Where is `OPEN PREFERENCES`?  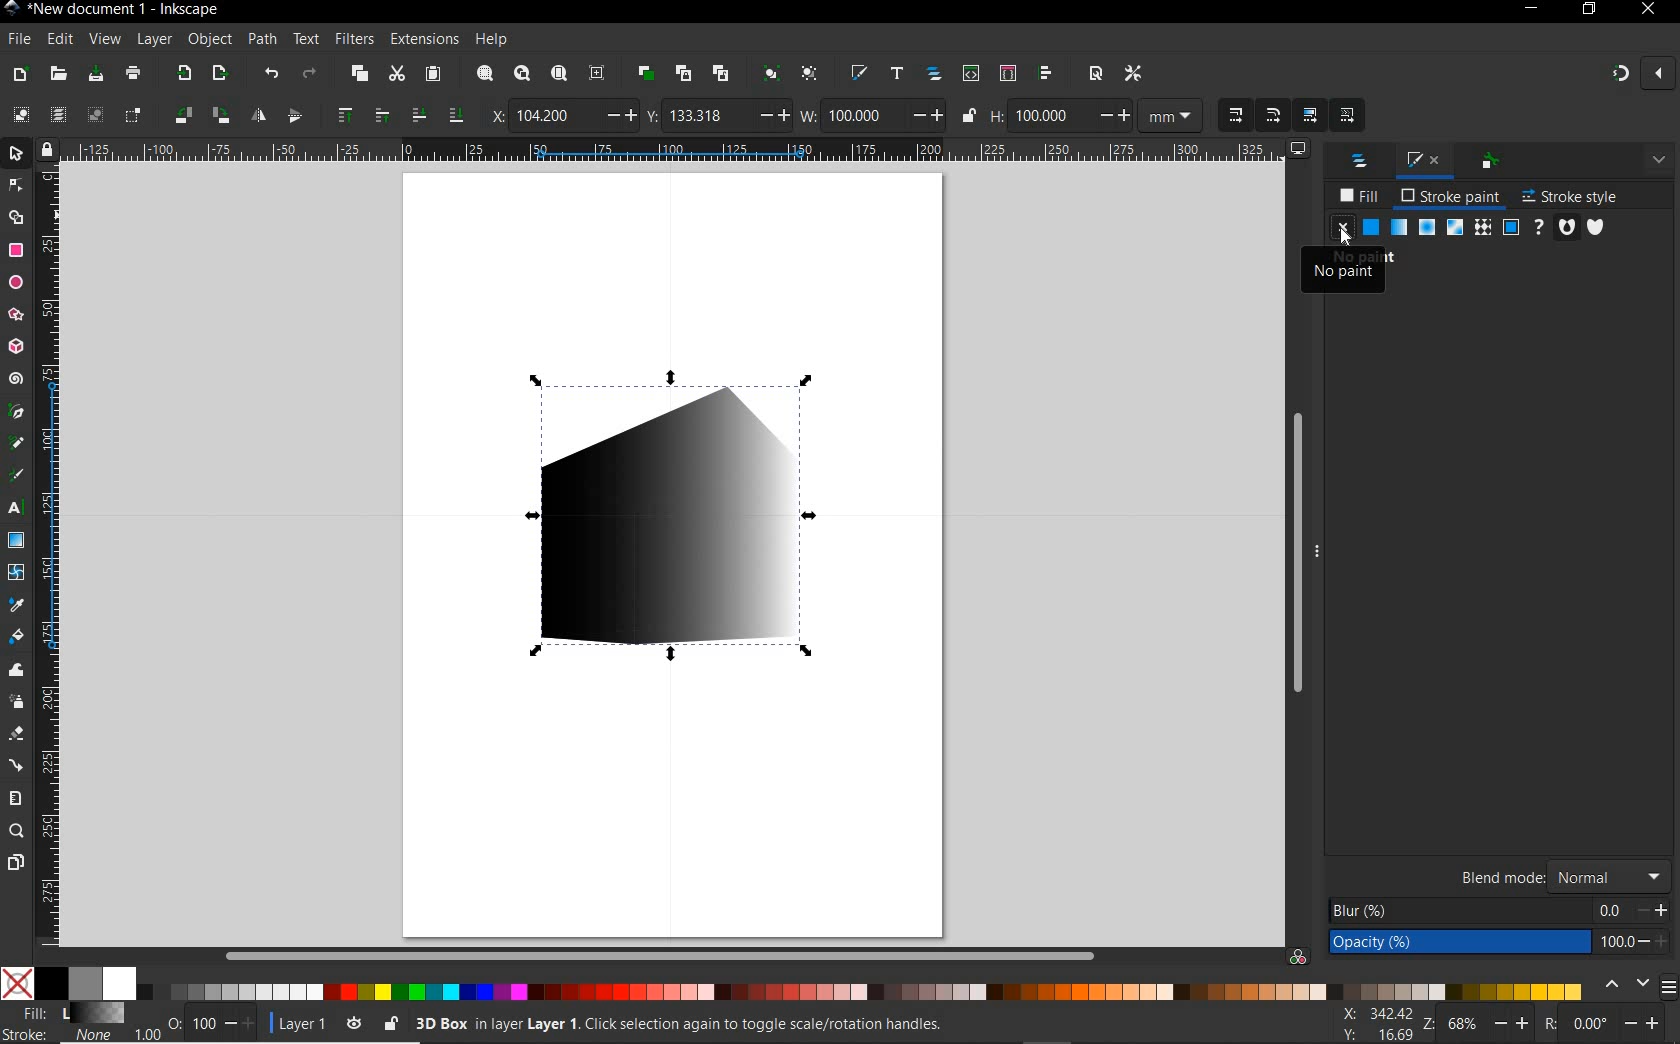
OPEN PREFERENCES is located at coordinates (1134, 71).